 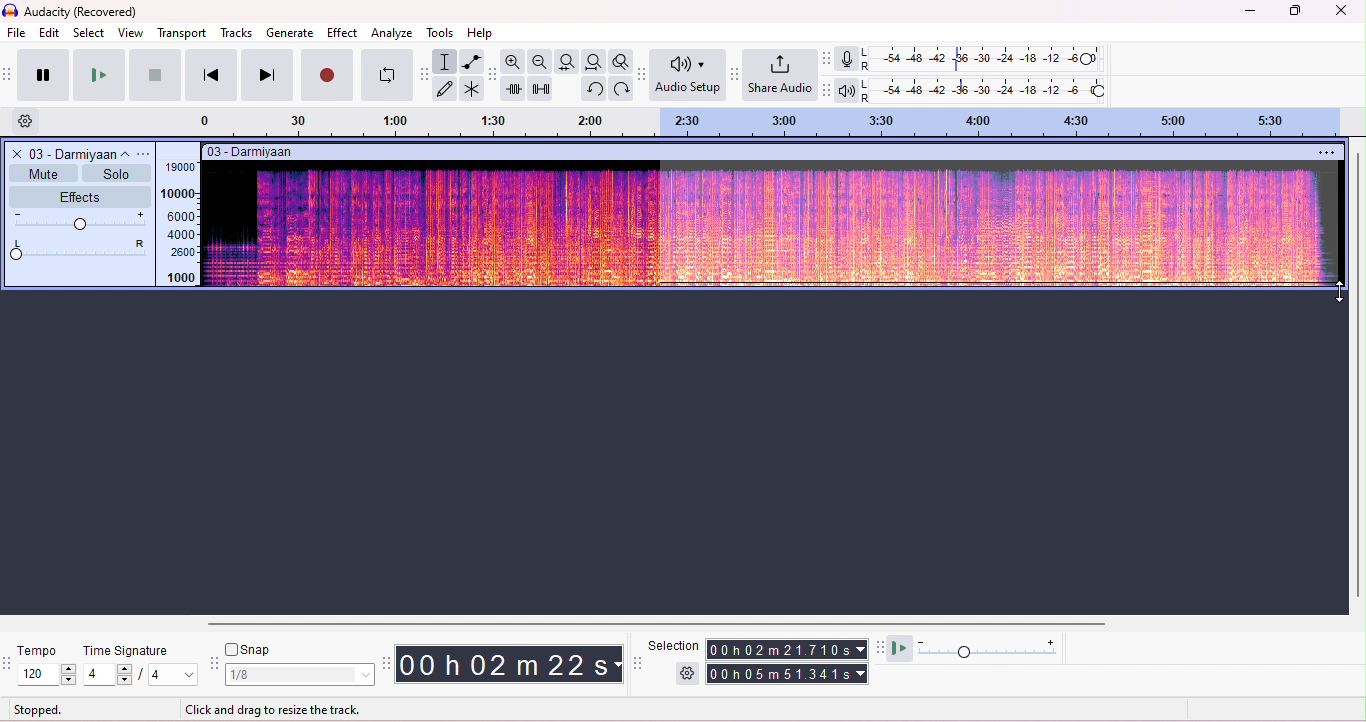 What do you see at coordinates (986, 89) in the screenshot?
I see `playback level` at bounding box center [986, 89].